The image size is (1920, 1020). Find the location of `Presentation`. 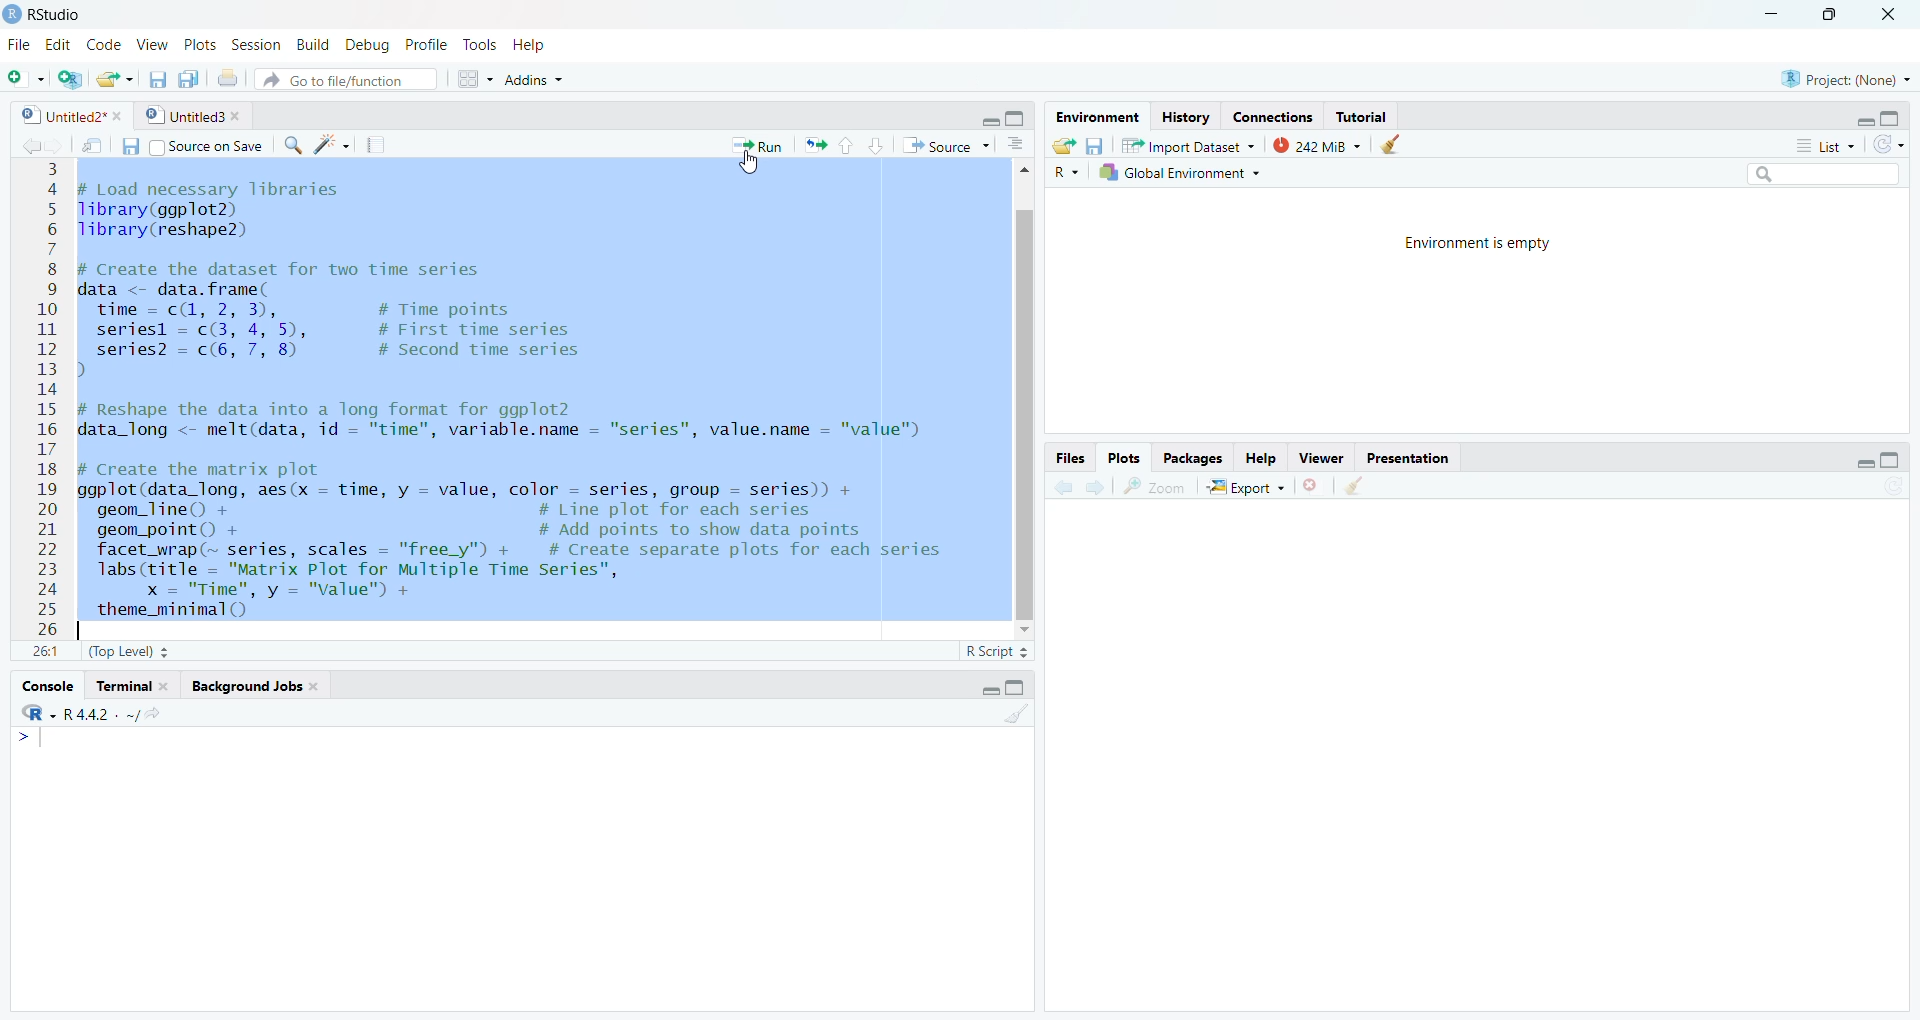

Presentation is located at coordinates (1404, 455).